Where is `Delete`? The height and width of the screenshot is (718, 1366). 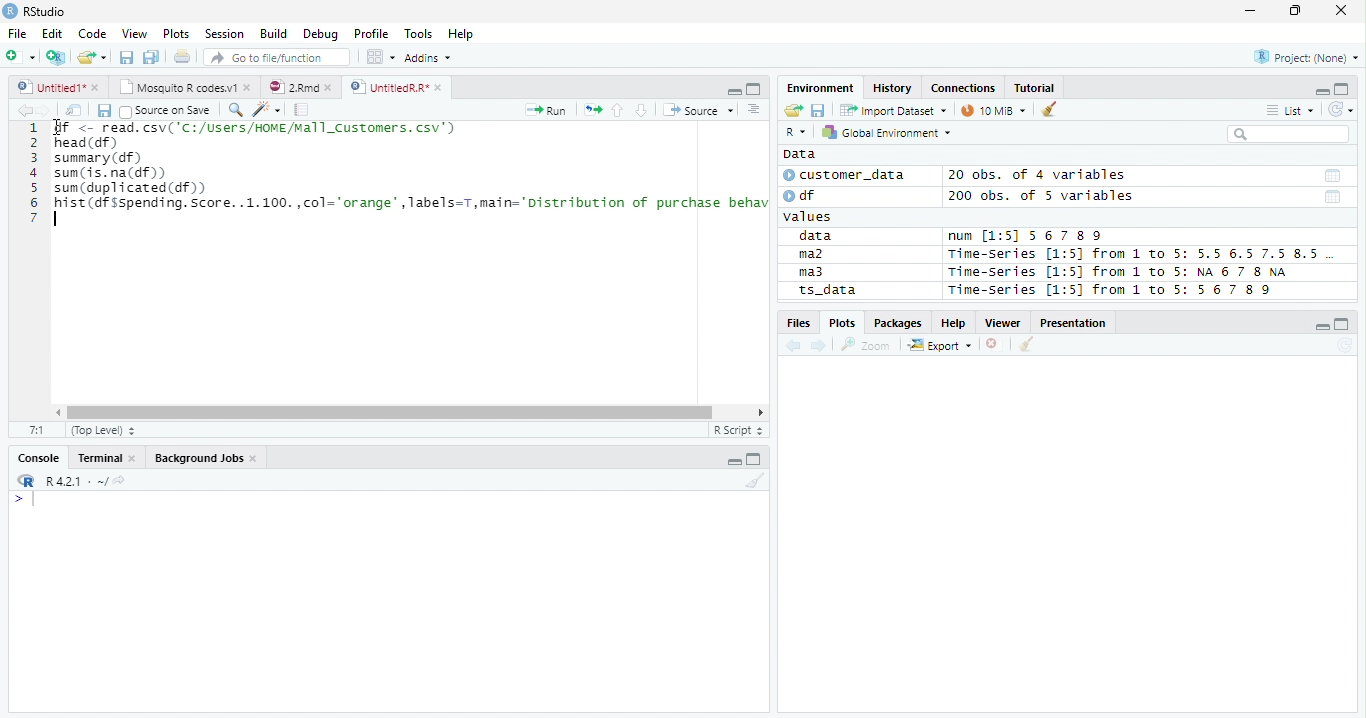
Delete is located at coordinates (995, 345).